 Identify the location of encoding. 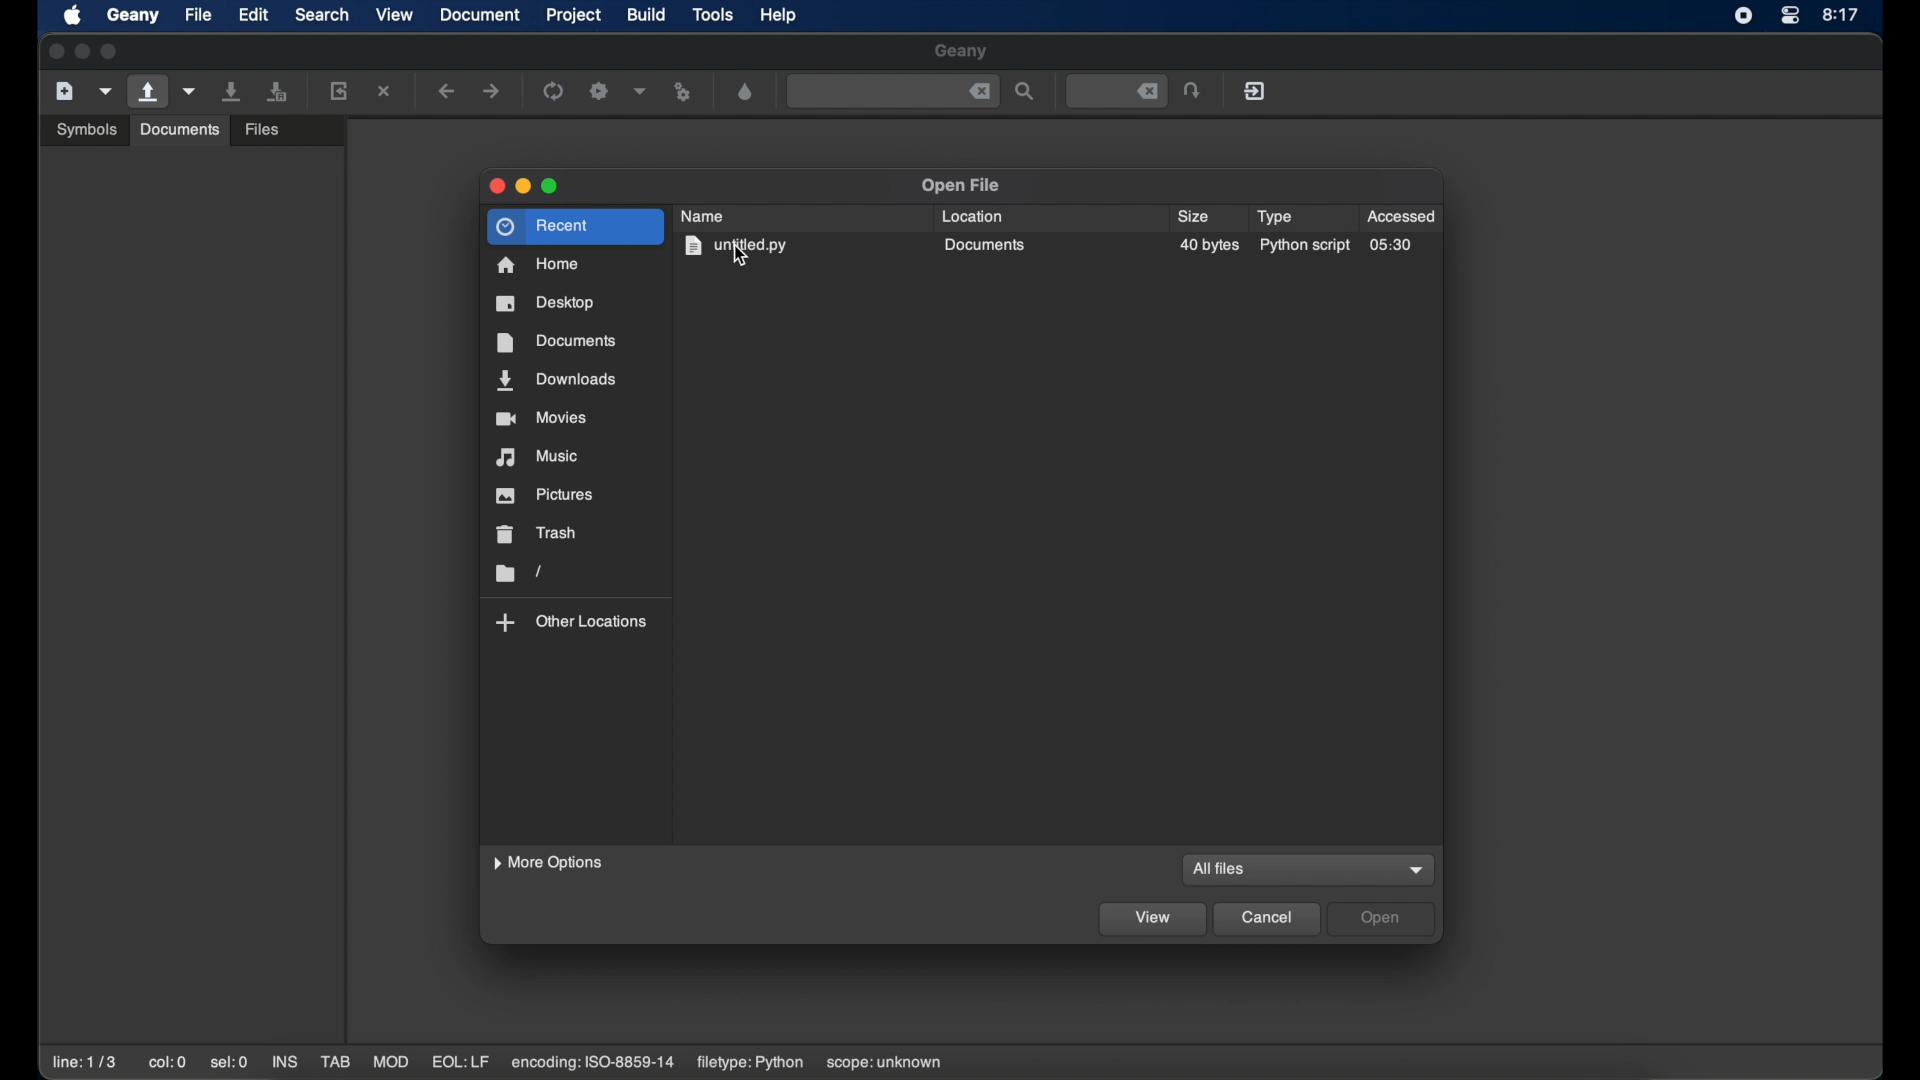
(594, 1063).